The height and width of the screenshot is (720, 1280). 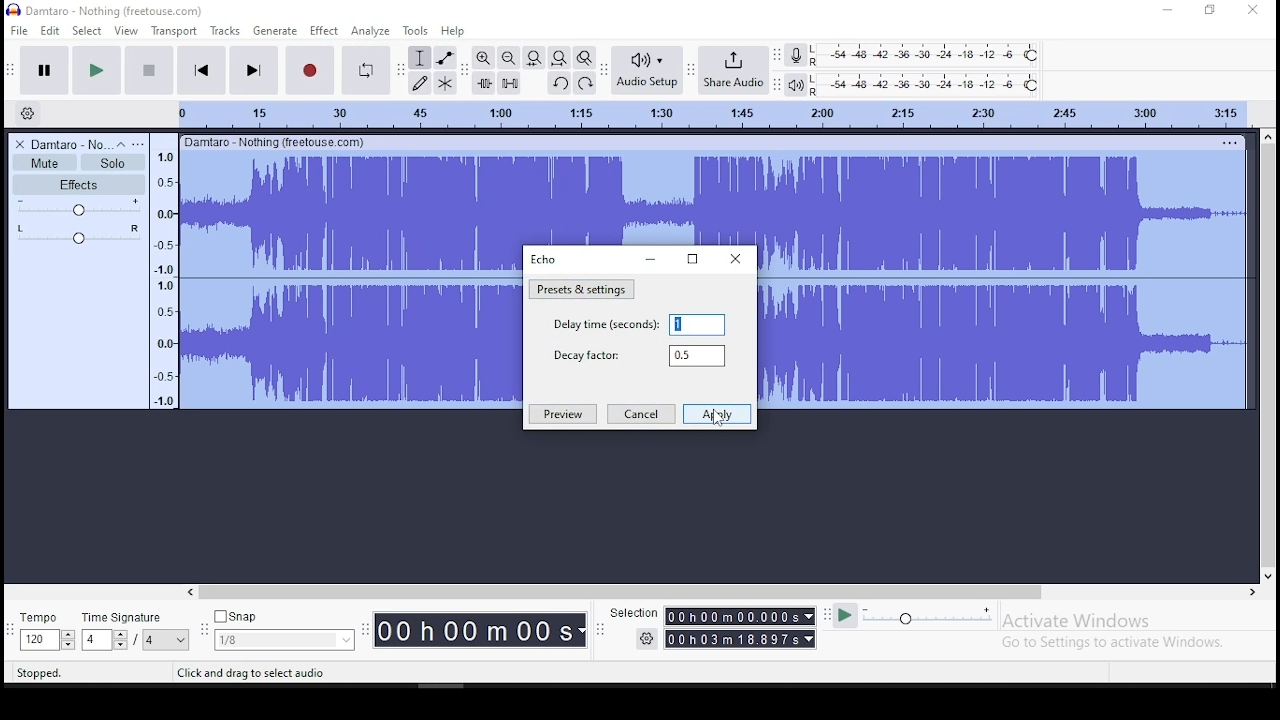 I want to click on presets and settings, so click(x=584, y=288).